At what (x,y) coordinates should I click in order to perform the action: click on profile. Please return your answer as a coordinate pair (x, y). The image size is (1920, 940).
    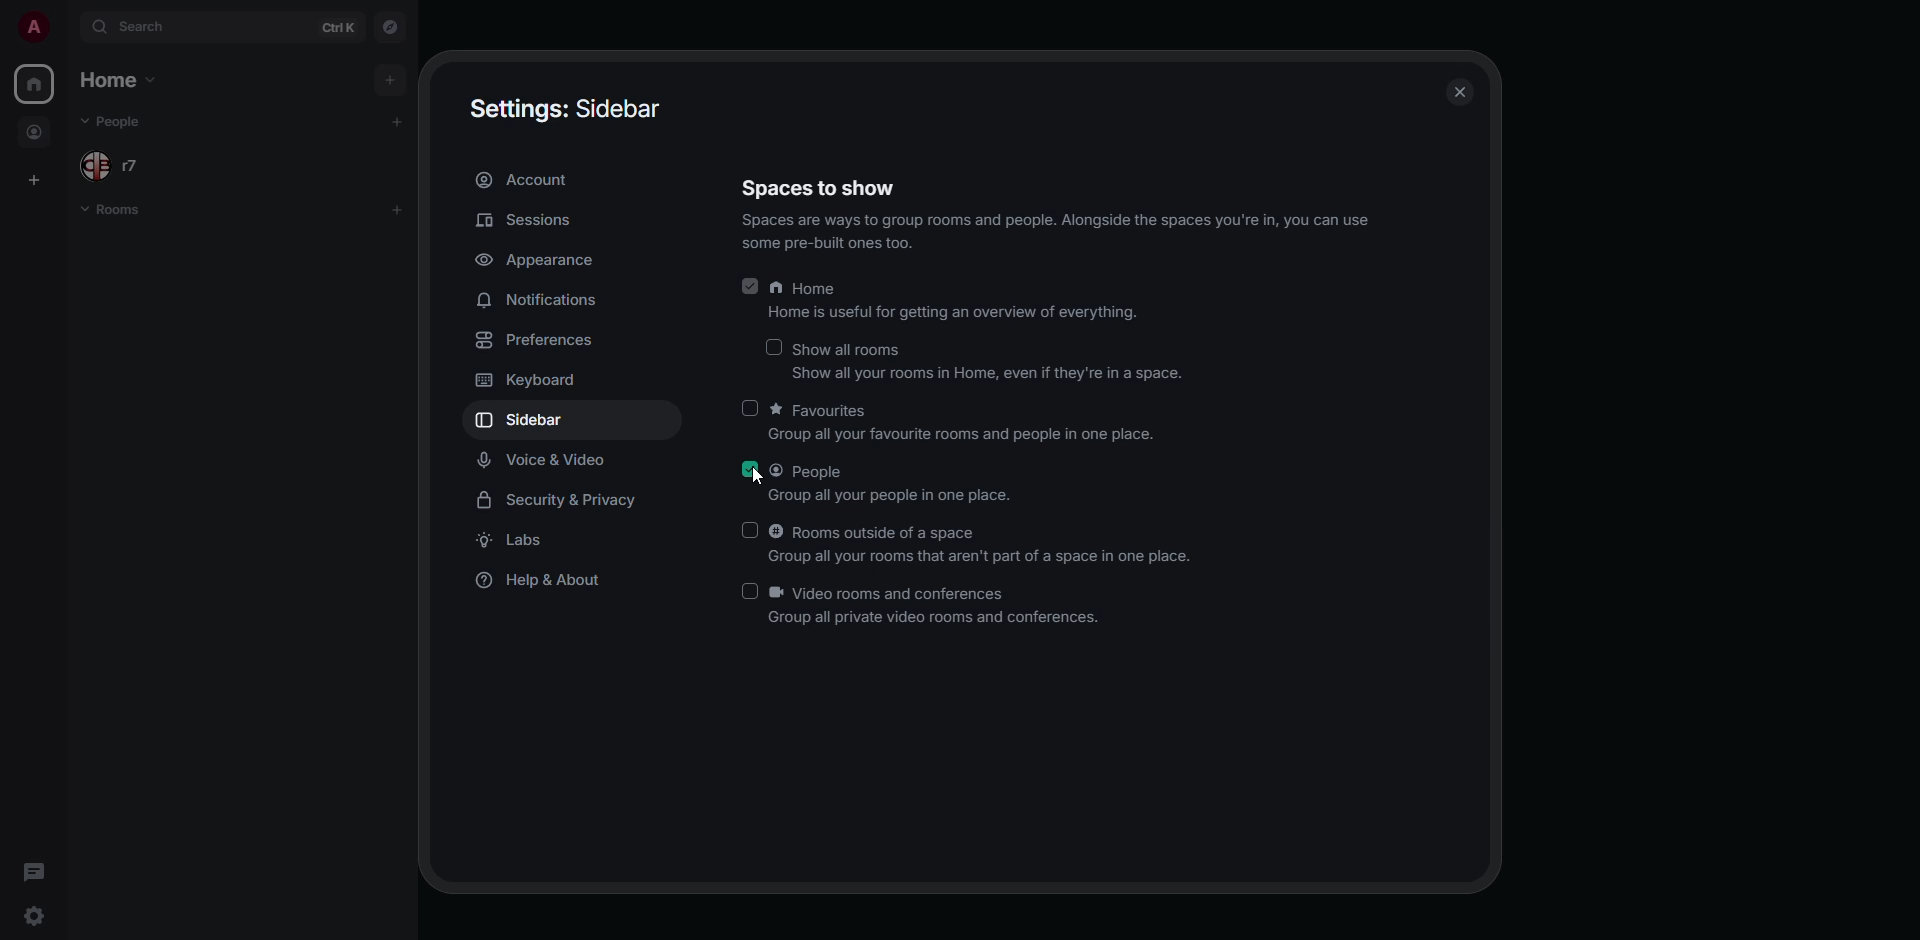
    Looking at the image, I should click on (32, 32).